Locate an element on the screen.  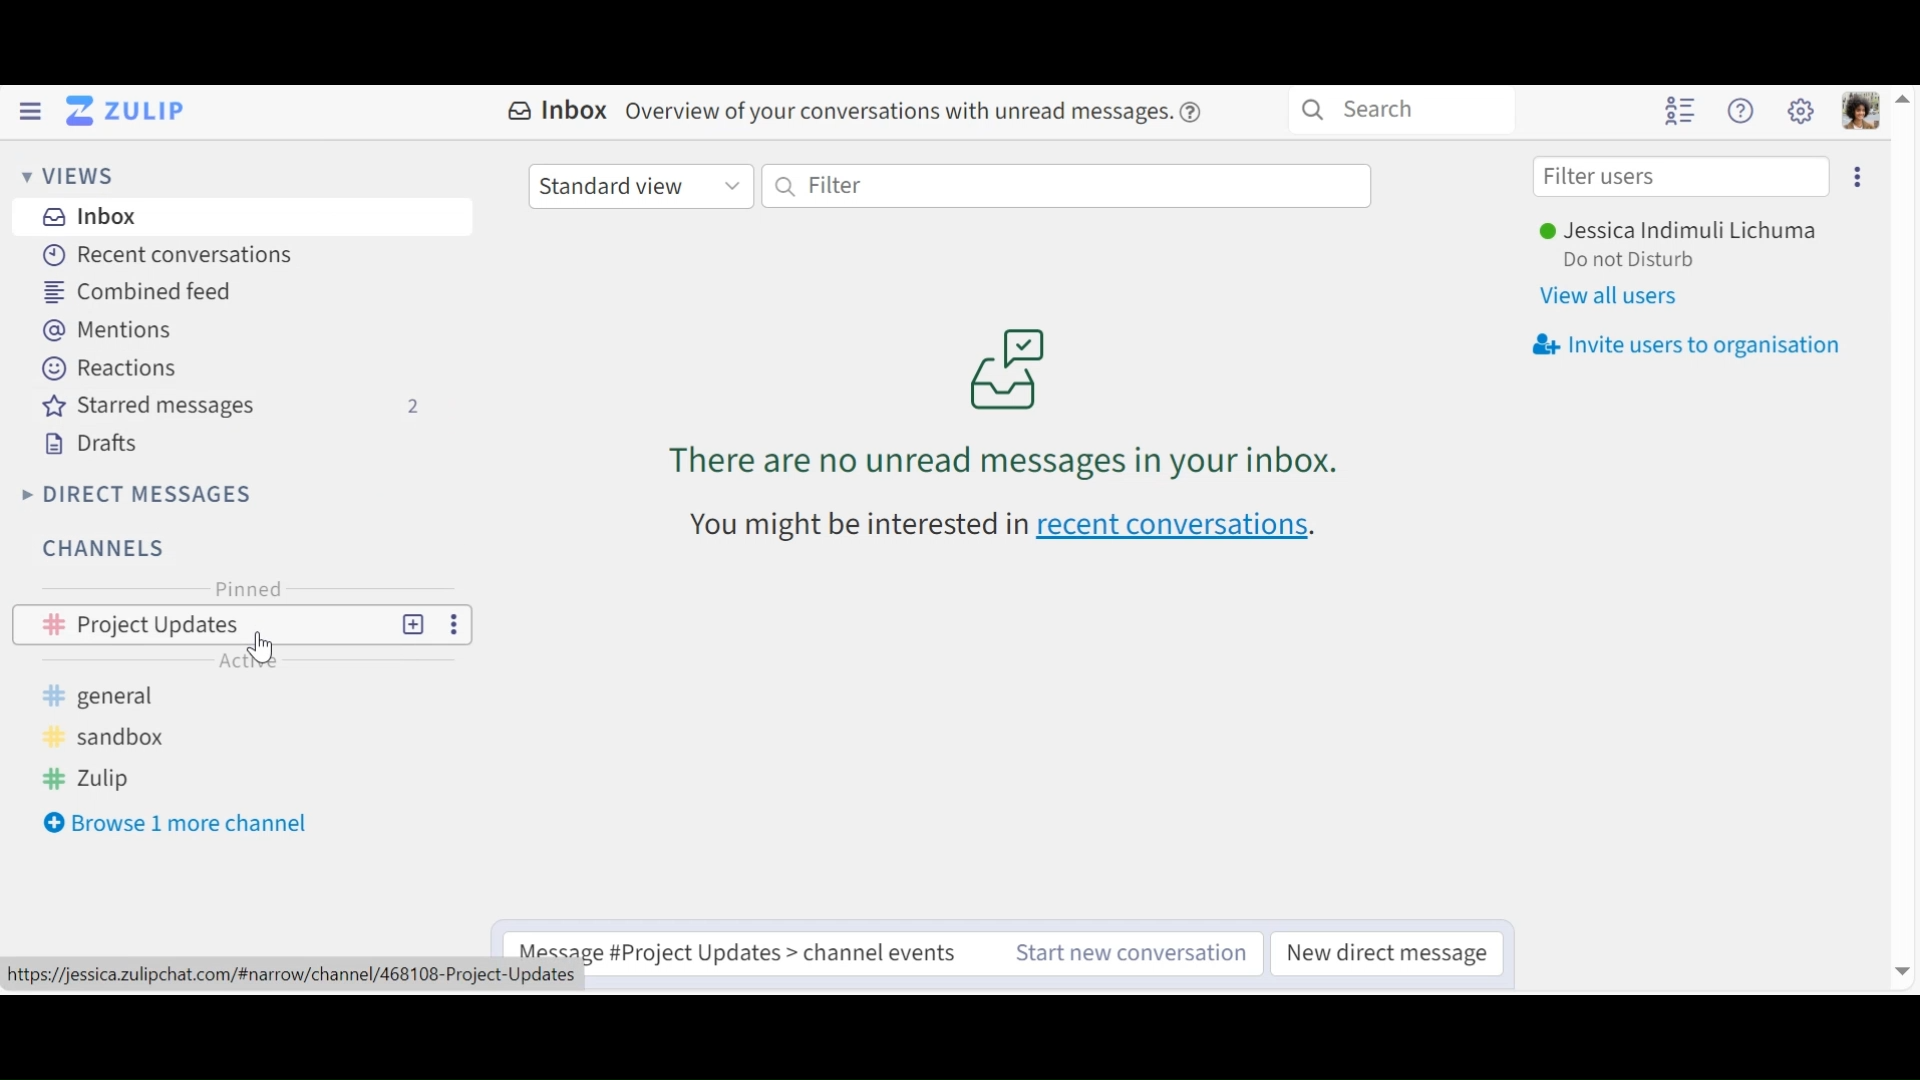
cursor is located at coordinates (267, 646).